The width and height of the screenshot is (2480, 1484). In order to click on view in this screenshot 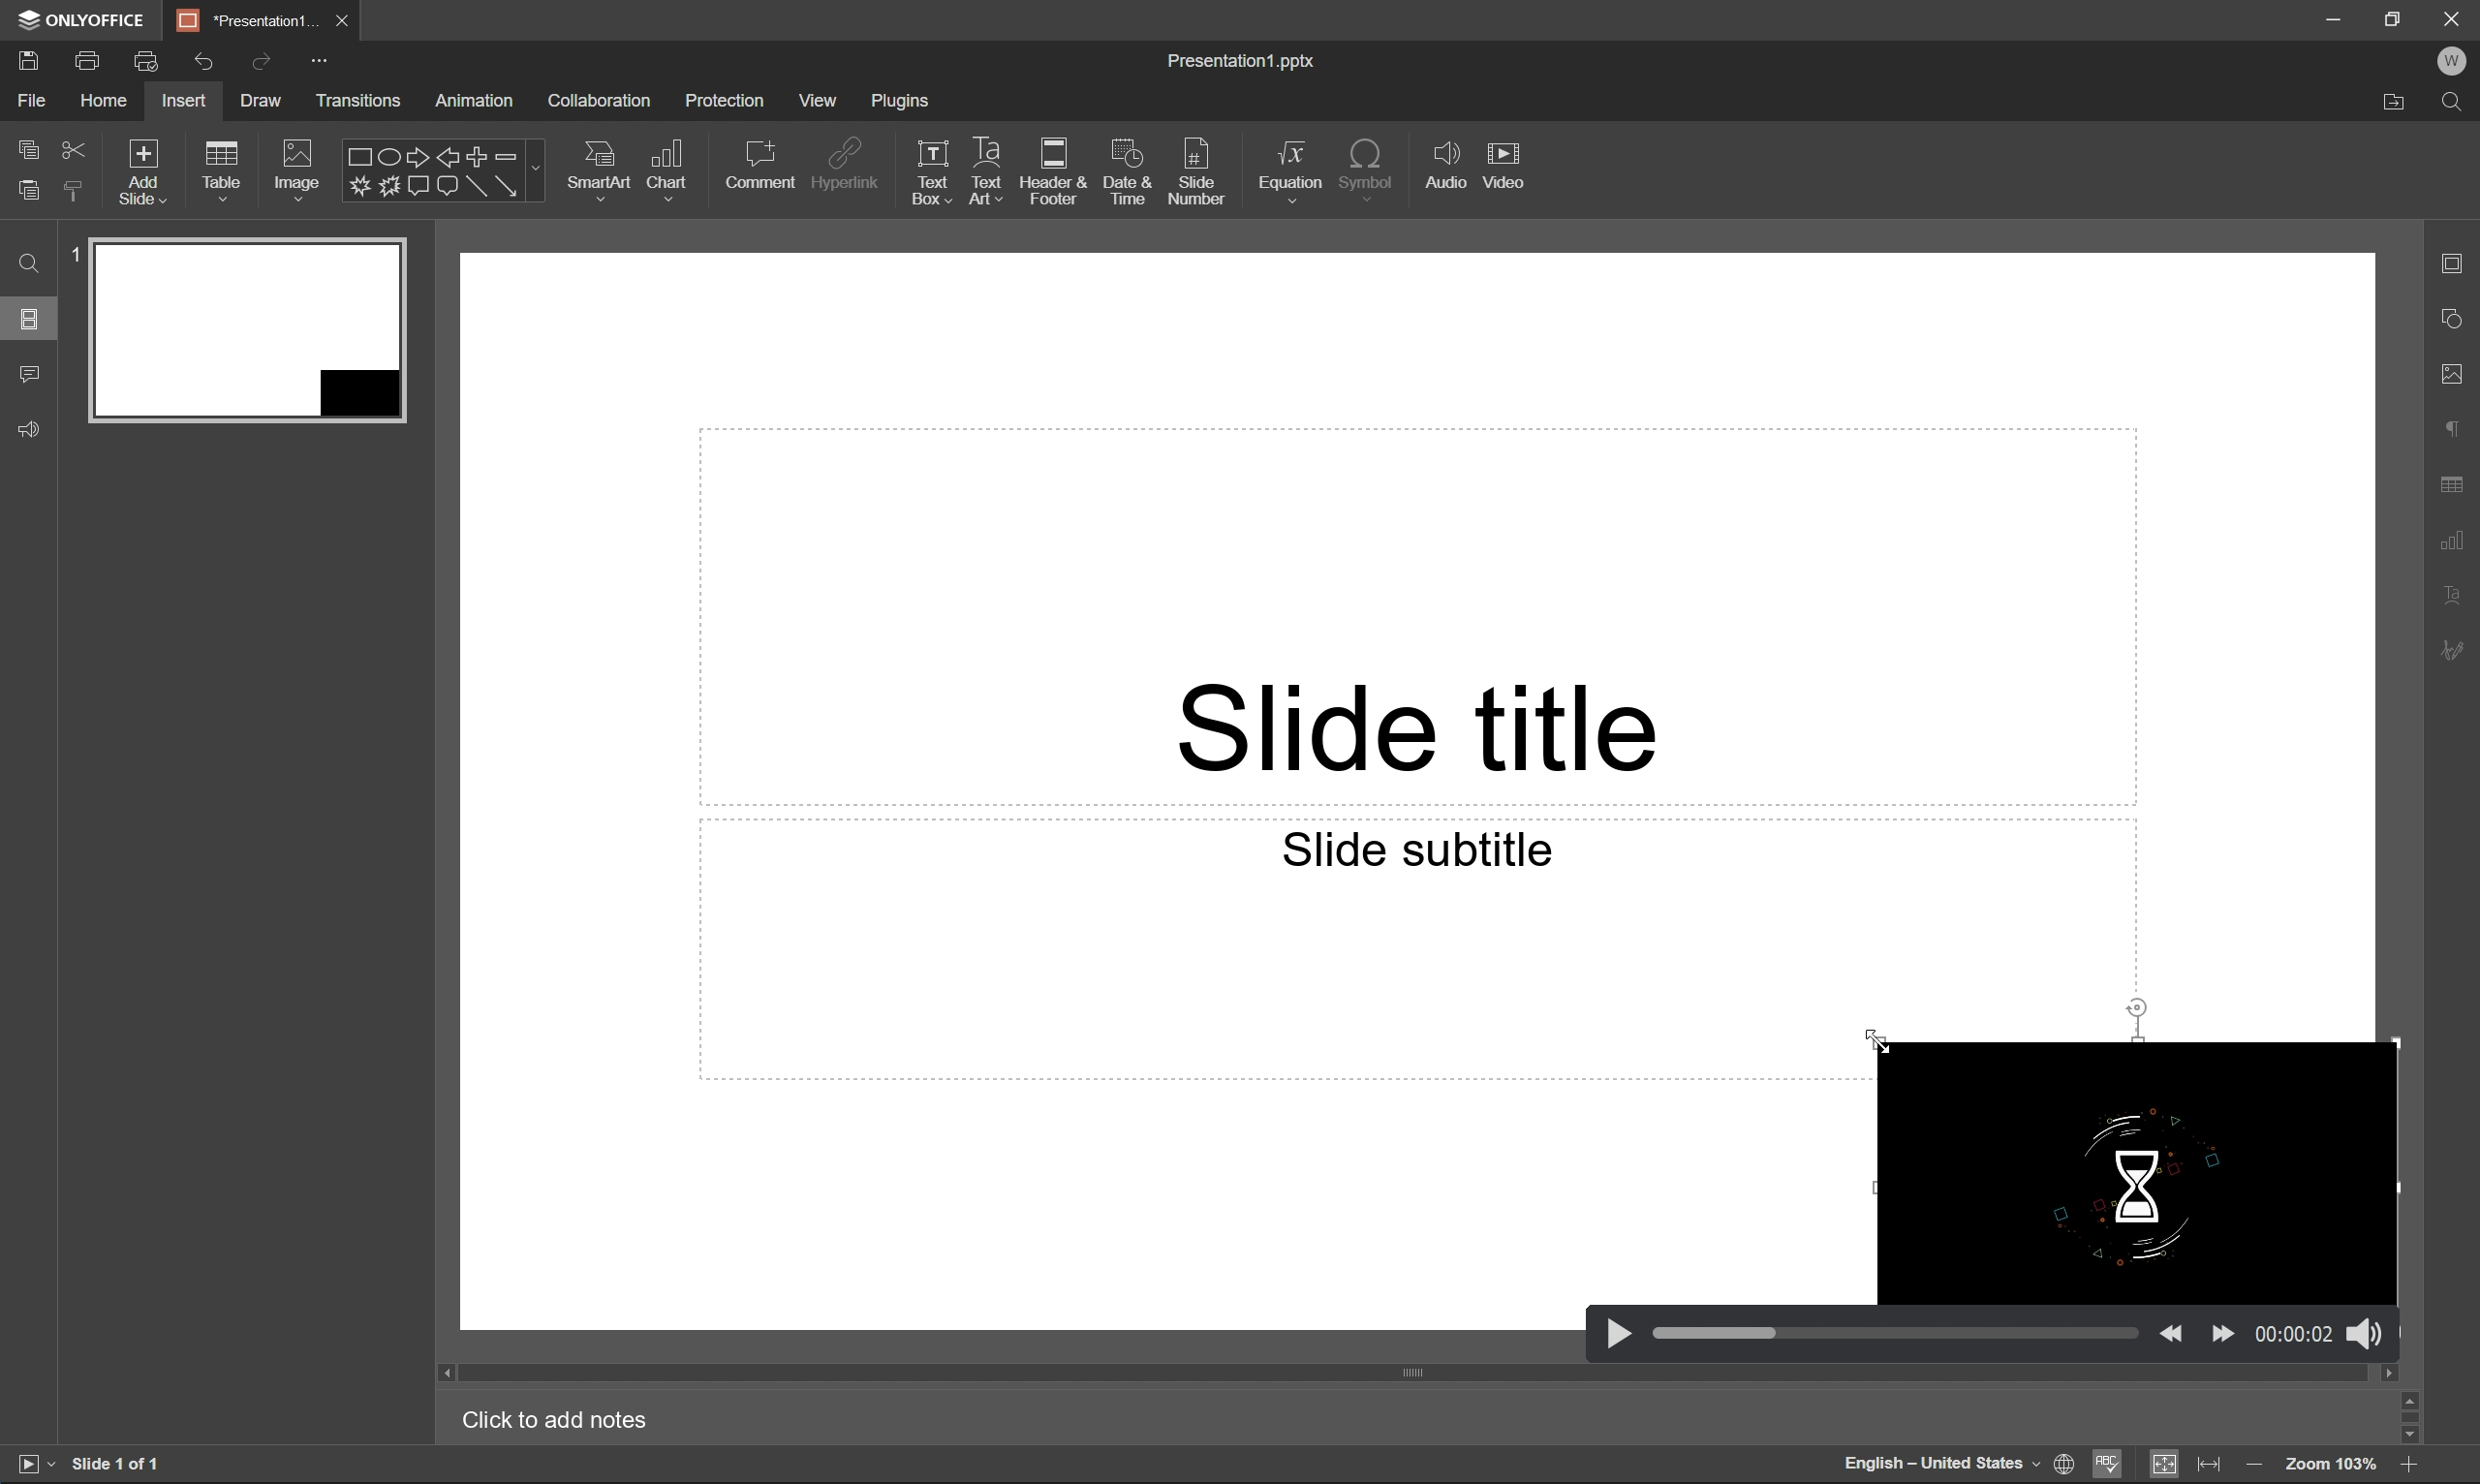, I will do `click(825, 99)`.